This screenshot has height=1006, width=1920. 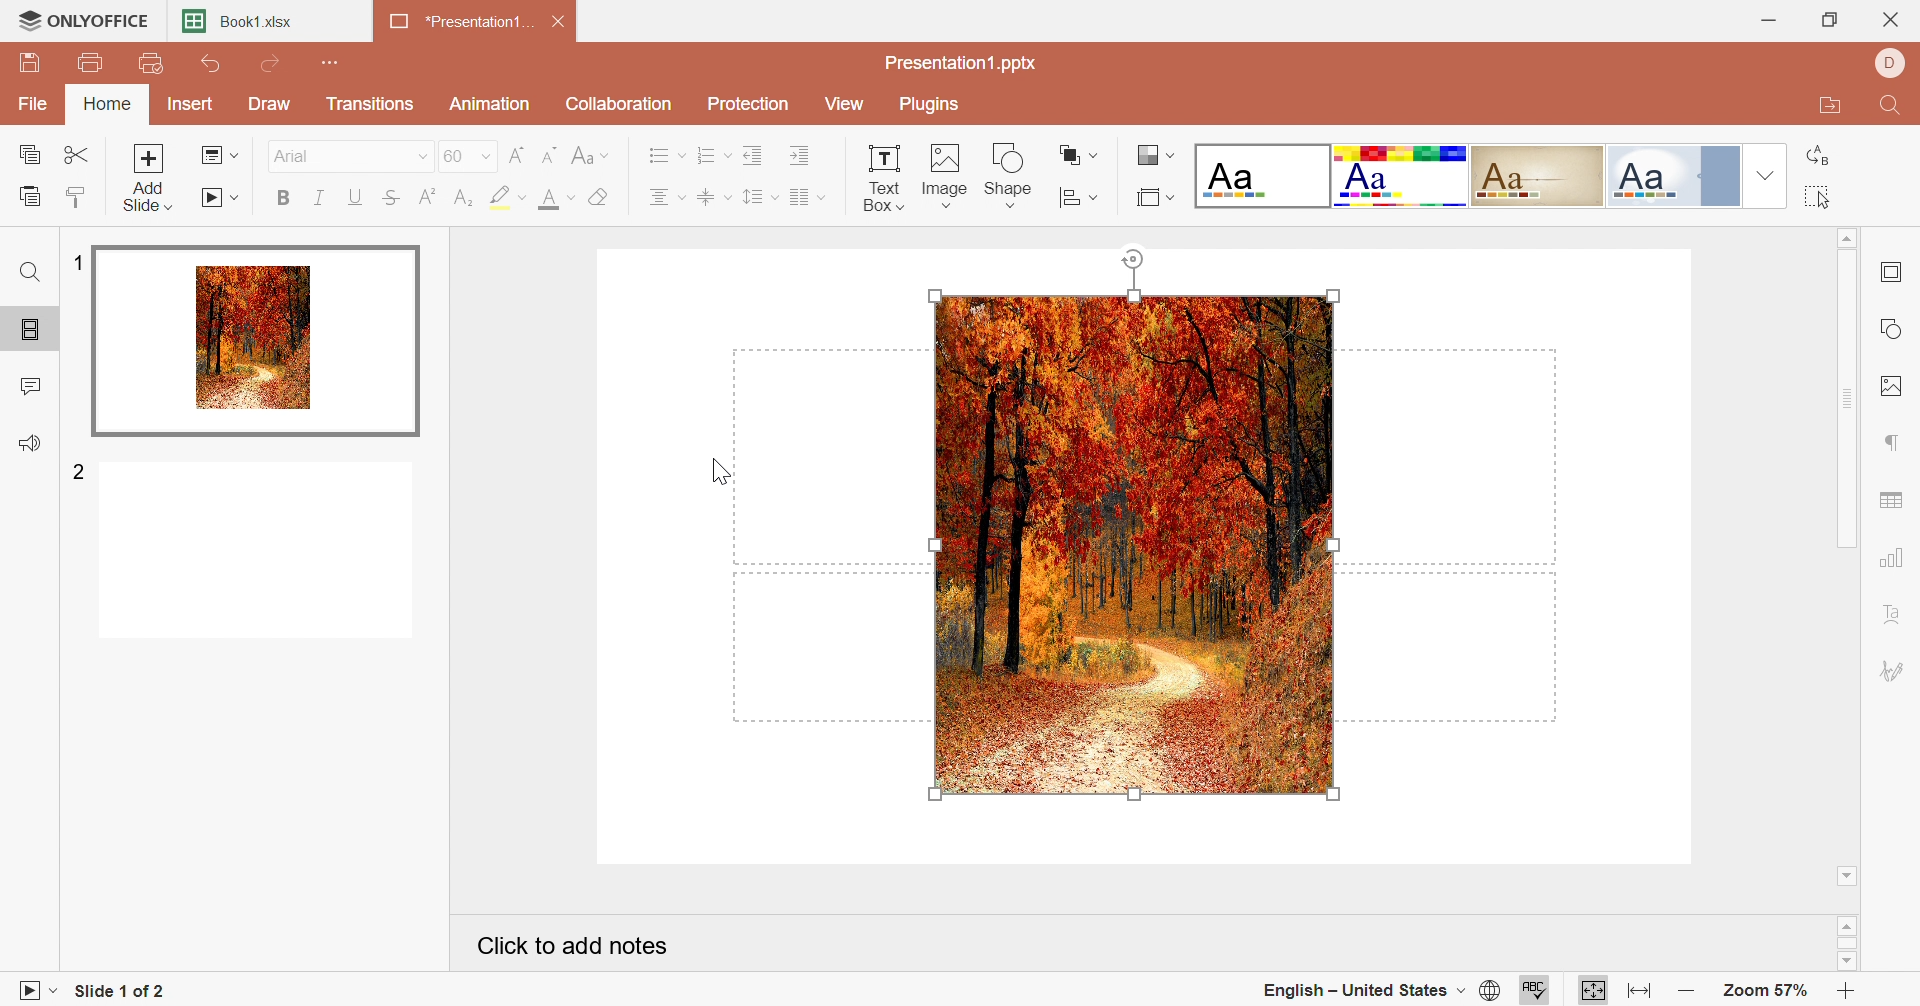 I want to click on Open file location, so click(x=1828, y=109).